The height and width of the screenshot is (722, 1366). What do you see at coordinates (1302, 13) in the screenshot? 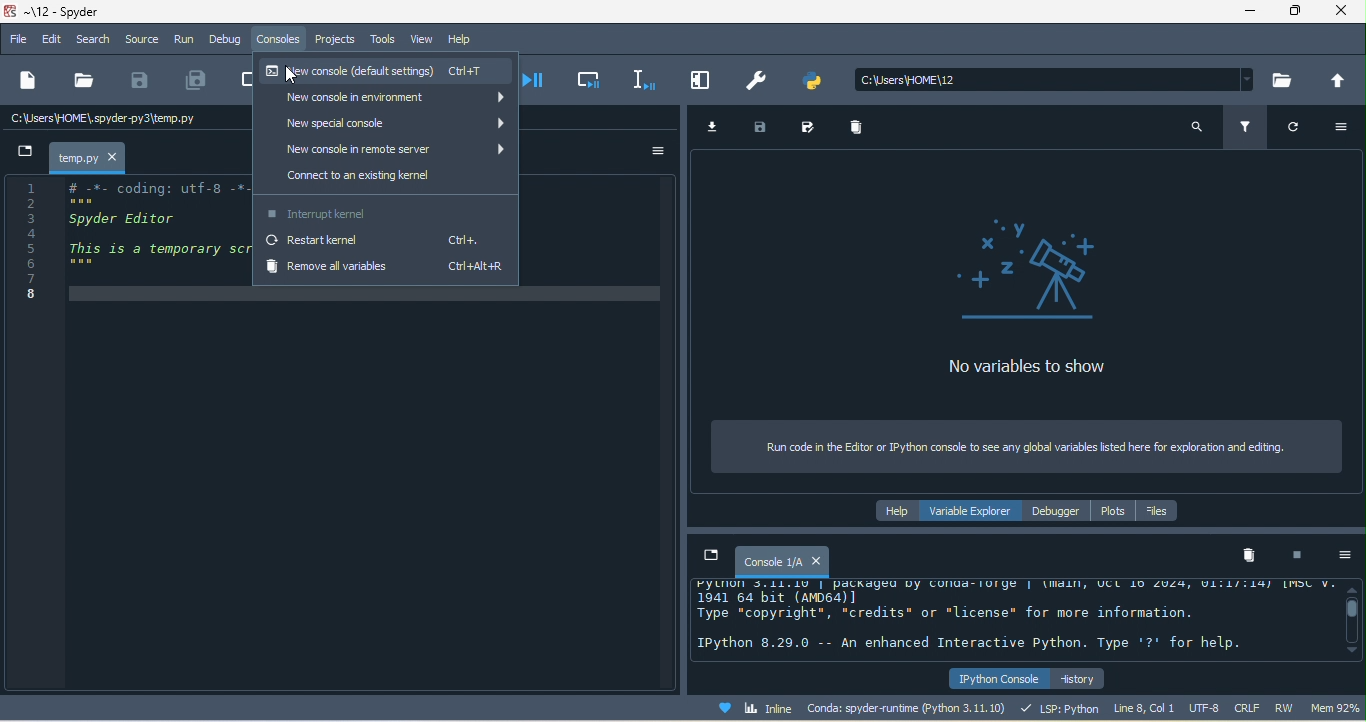
I see `maximize` at bounding box center [1302, 13].